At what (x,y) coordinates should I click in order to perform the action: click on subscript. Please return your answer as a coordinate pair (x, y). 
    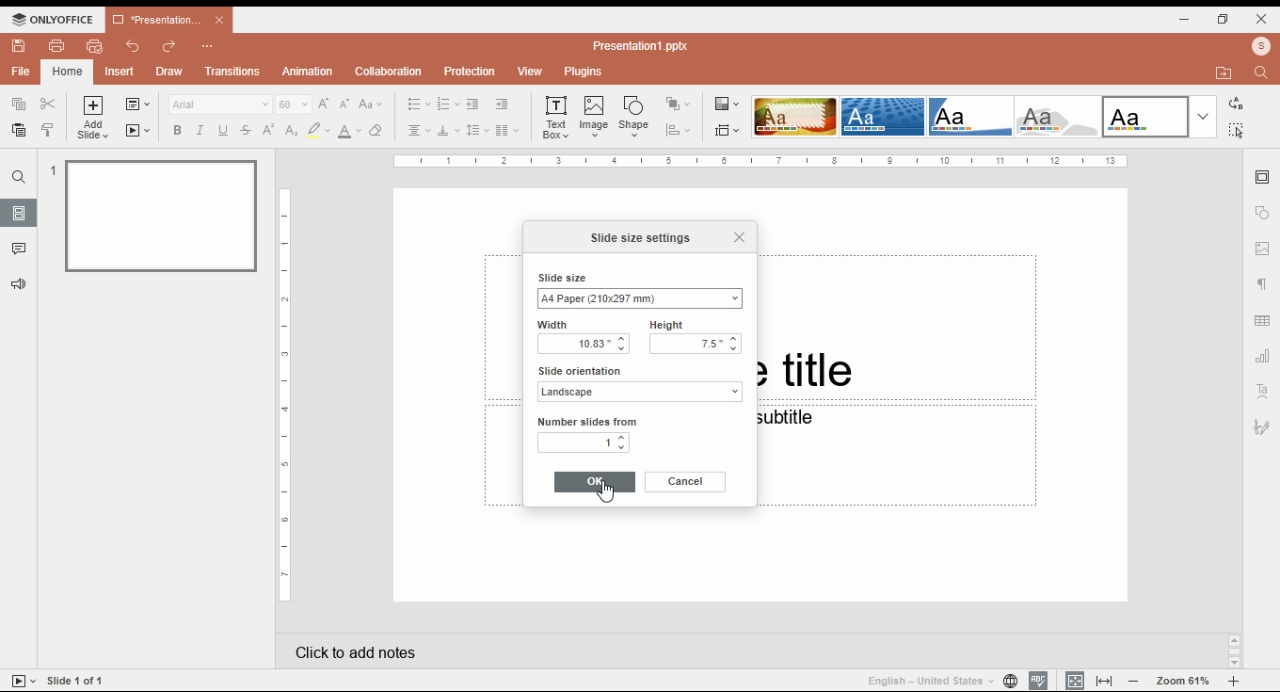
    Looking at the image, I should click on (289, 130).